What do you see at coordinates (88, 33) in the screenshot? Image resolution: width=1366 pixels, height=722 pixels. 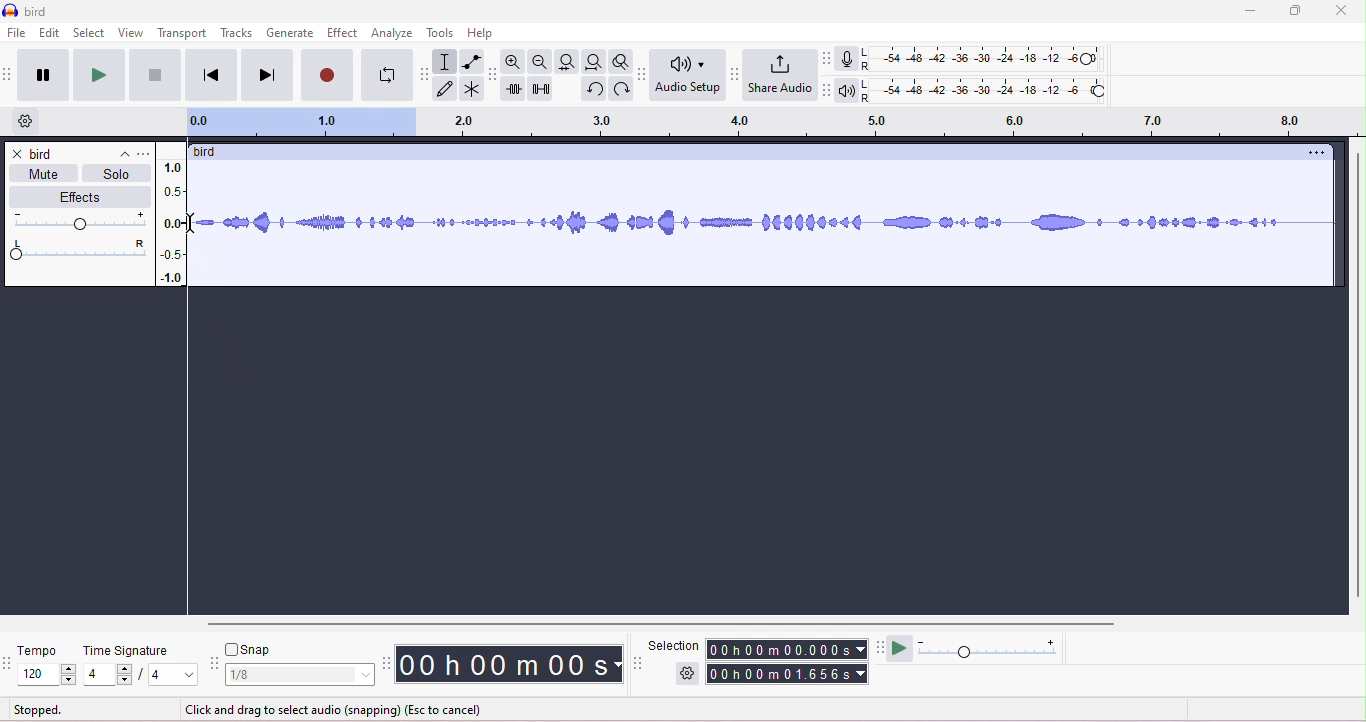 I see `select` at bounding box center [88, 33].